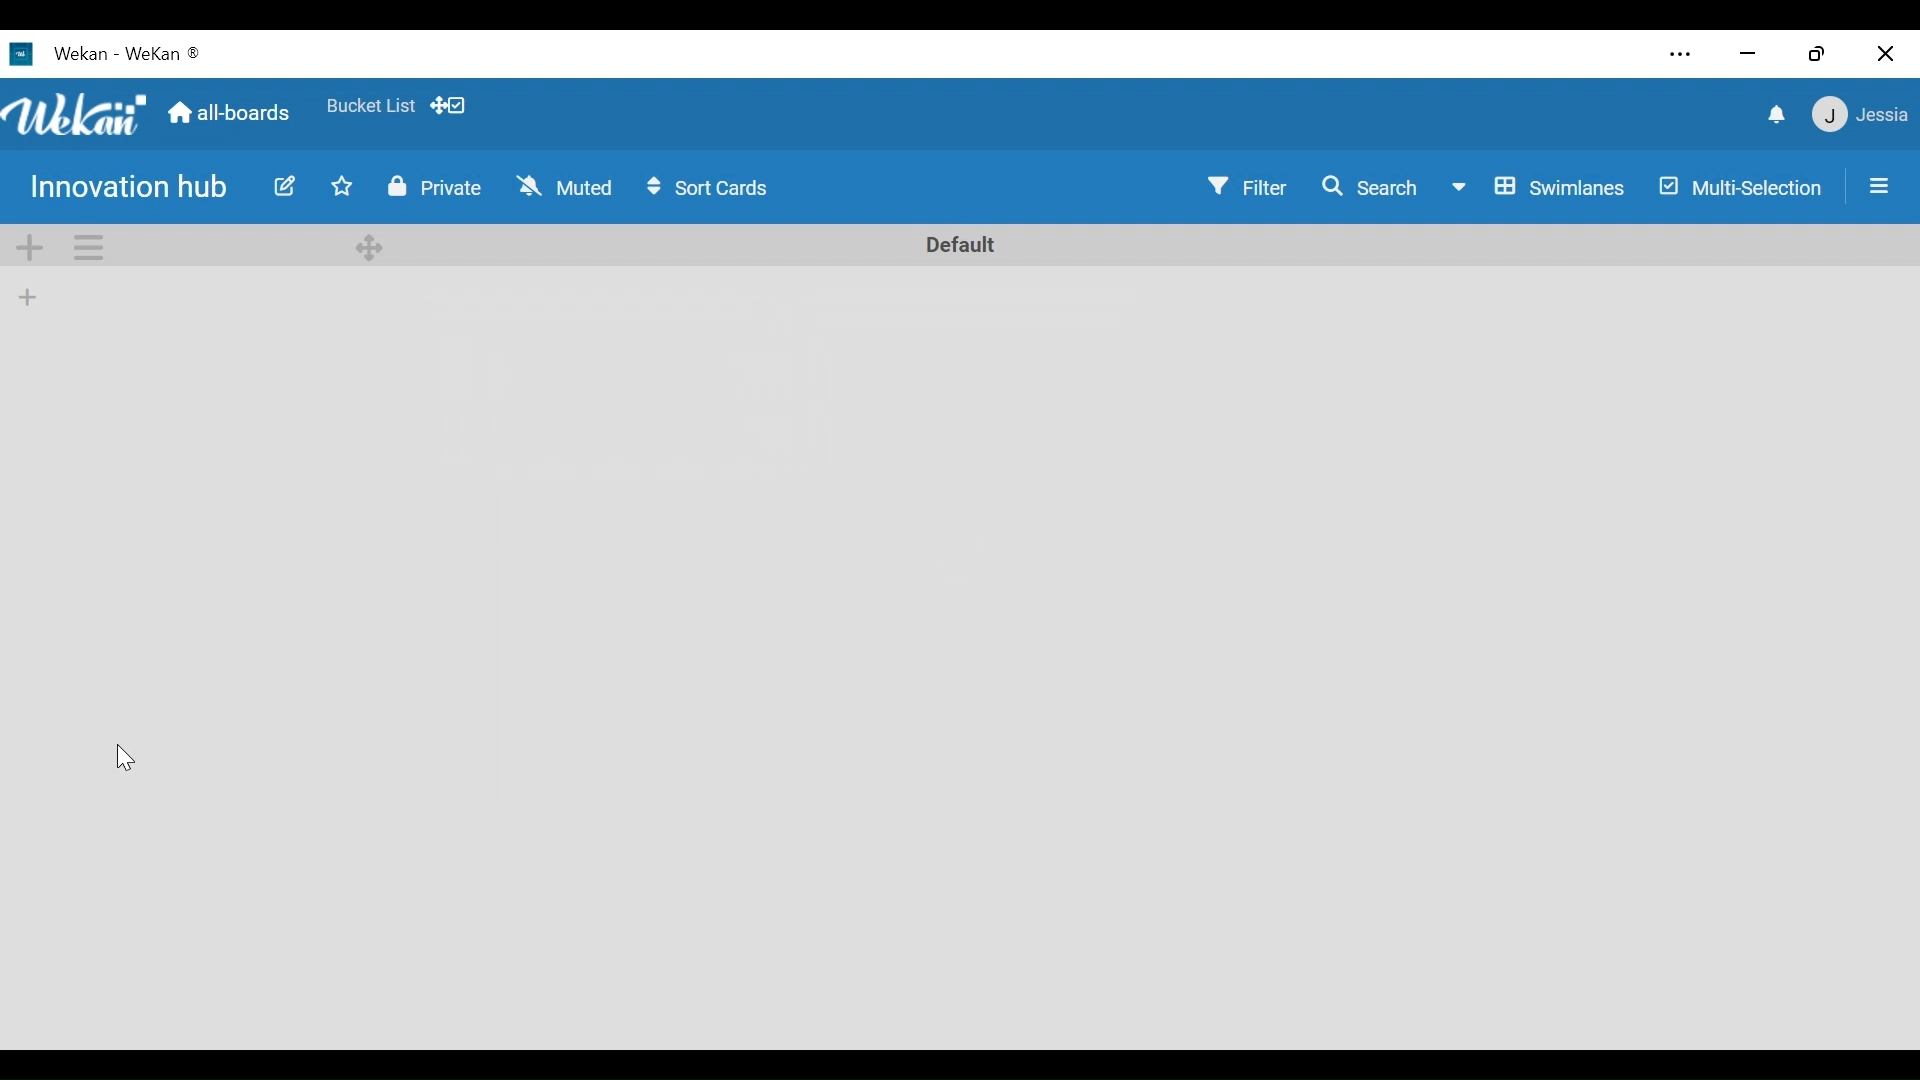  I want to click on Close, so click(1885, 53).